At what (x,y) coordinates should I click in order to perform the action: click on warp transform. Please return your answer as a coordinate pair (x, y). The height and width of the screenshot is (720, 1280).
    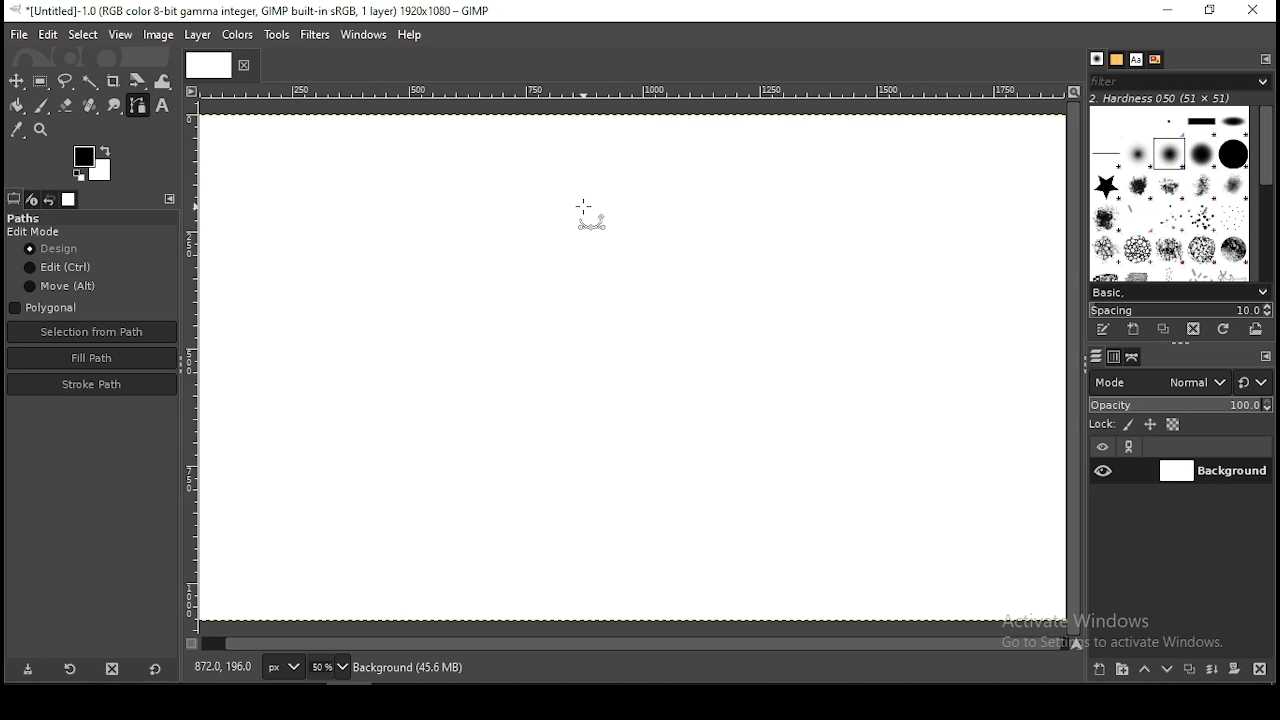
    Looking at the image, I should click on (164, 81).